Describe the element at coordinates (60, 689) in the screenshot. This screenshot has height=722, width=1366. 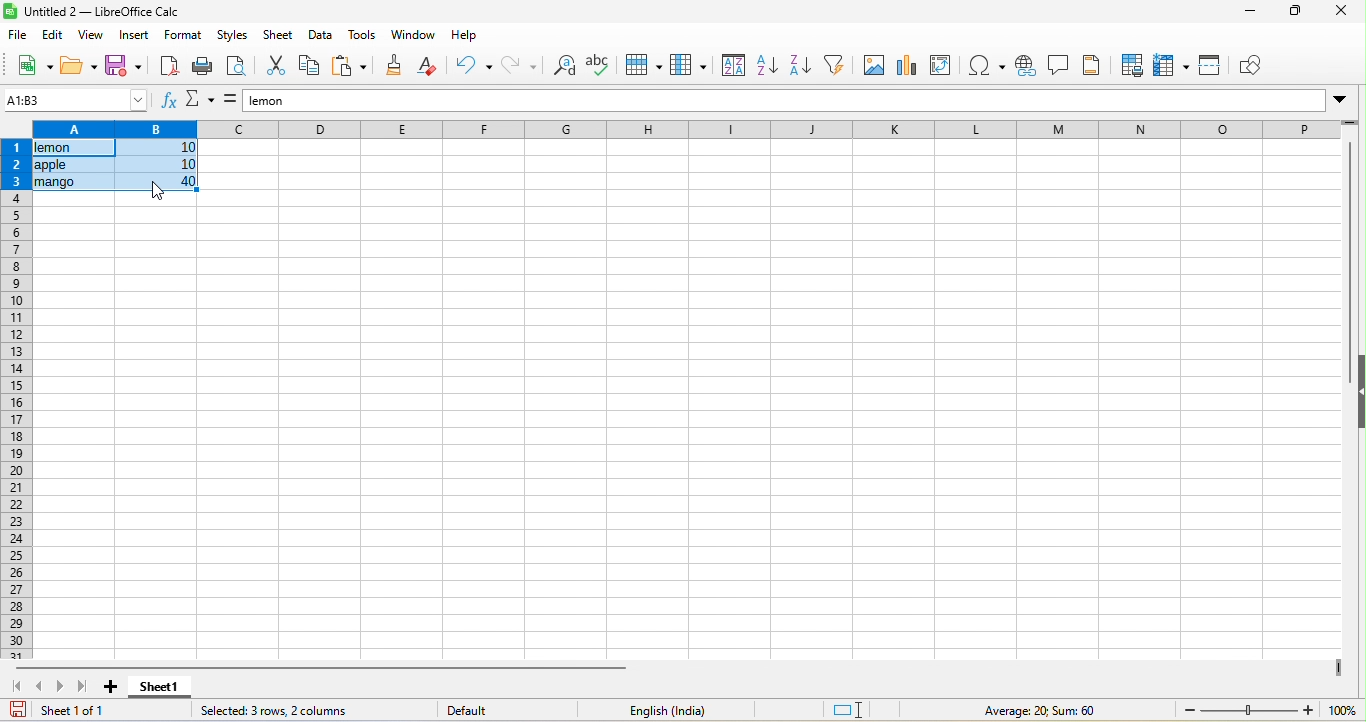
I see `scroll to next slheet` at that location.